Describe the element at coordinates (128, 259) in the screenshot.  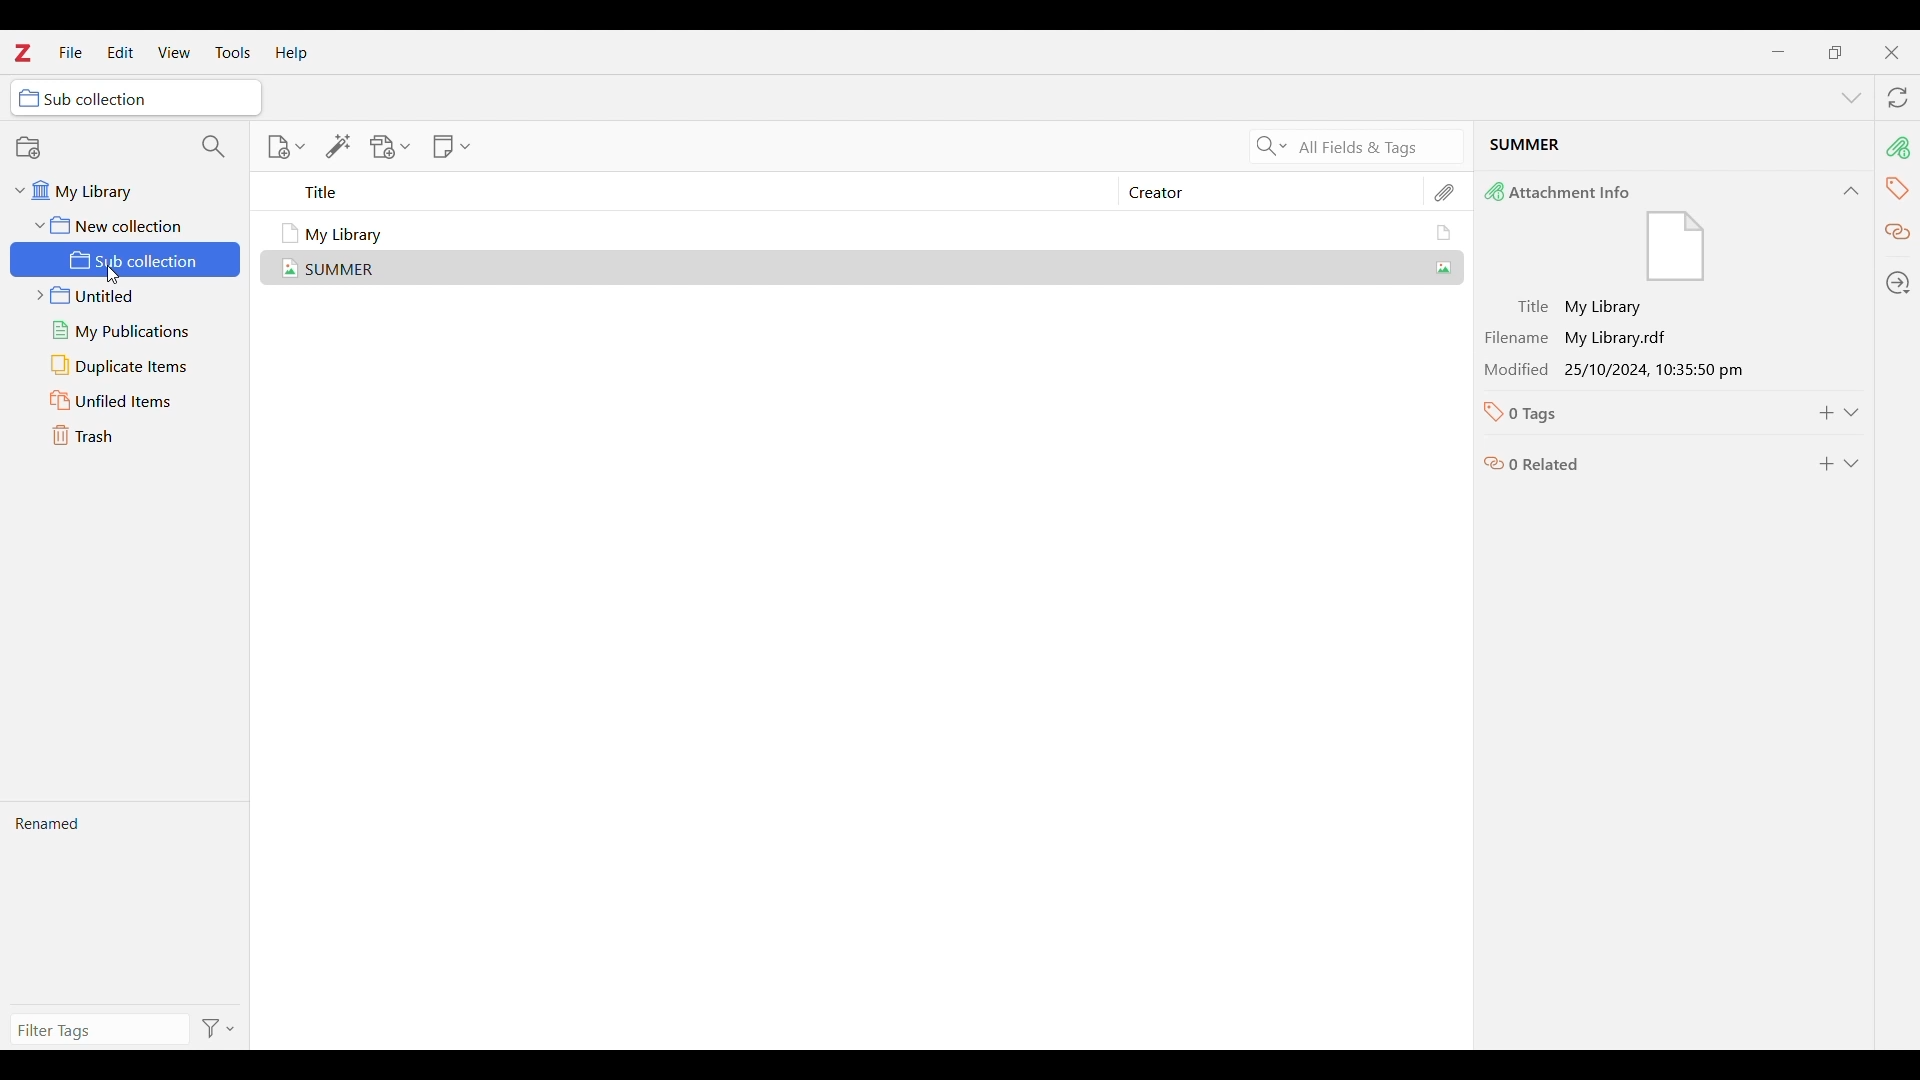
I see `Sub collection` at that location.